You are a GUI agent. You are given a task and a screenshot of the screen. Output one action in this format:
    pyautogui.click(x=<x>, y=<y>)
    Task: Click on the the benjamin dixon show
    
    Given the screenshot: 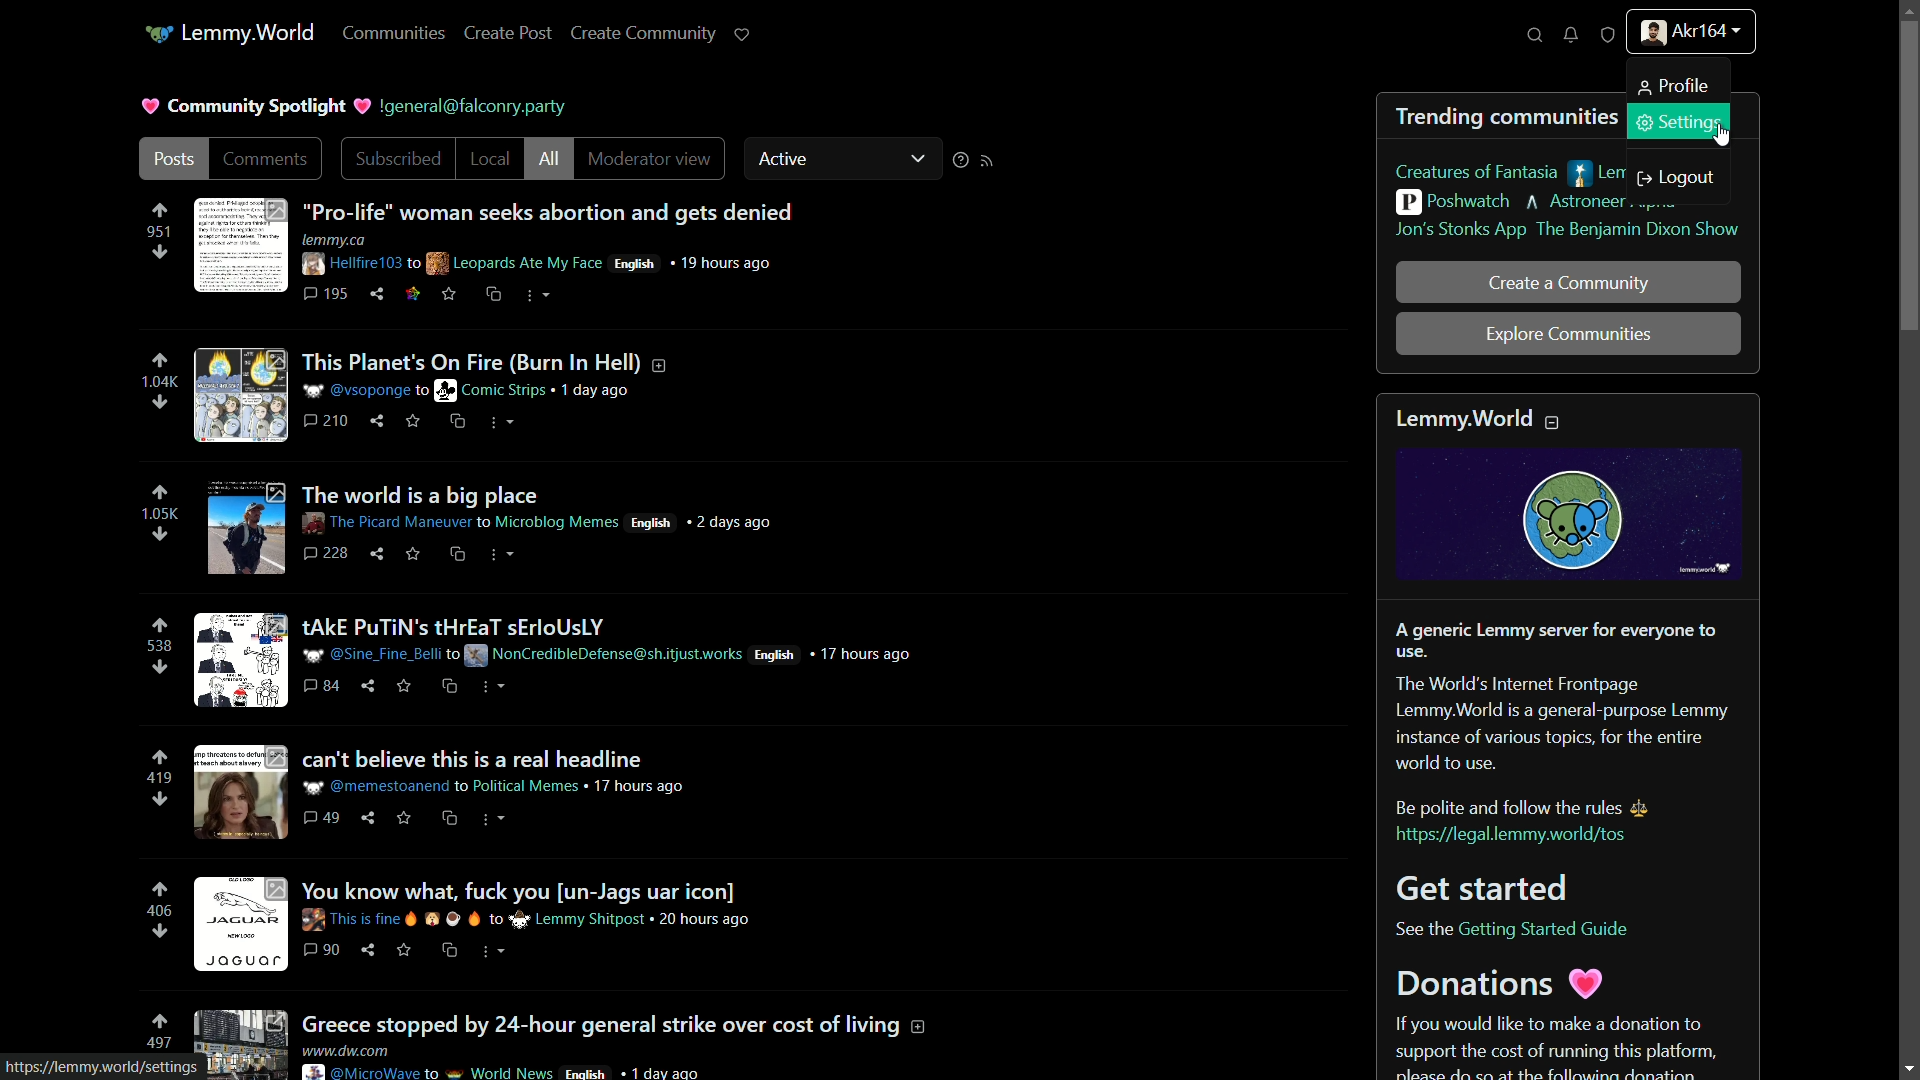 What is the action you would take?
    pyautogui.click(x=1636, y=230)
    